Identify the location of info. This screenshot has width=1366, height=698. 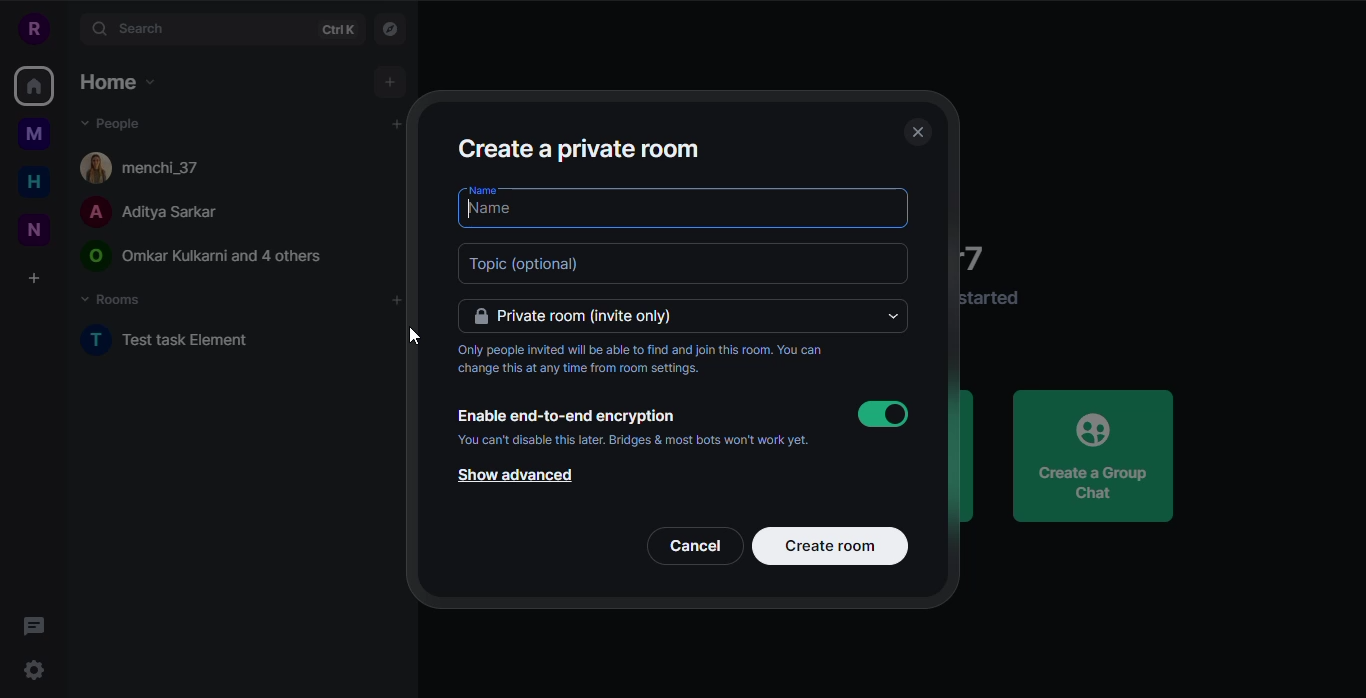
(993, 298).